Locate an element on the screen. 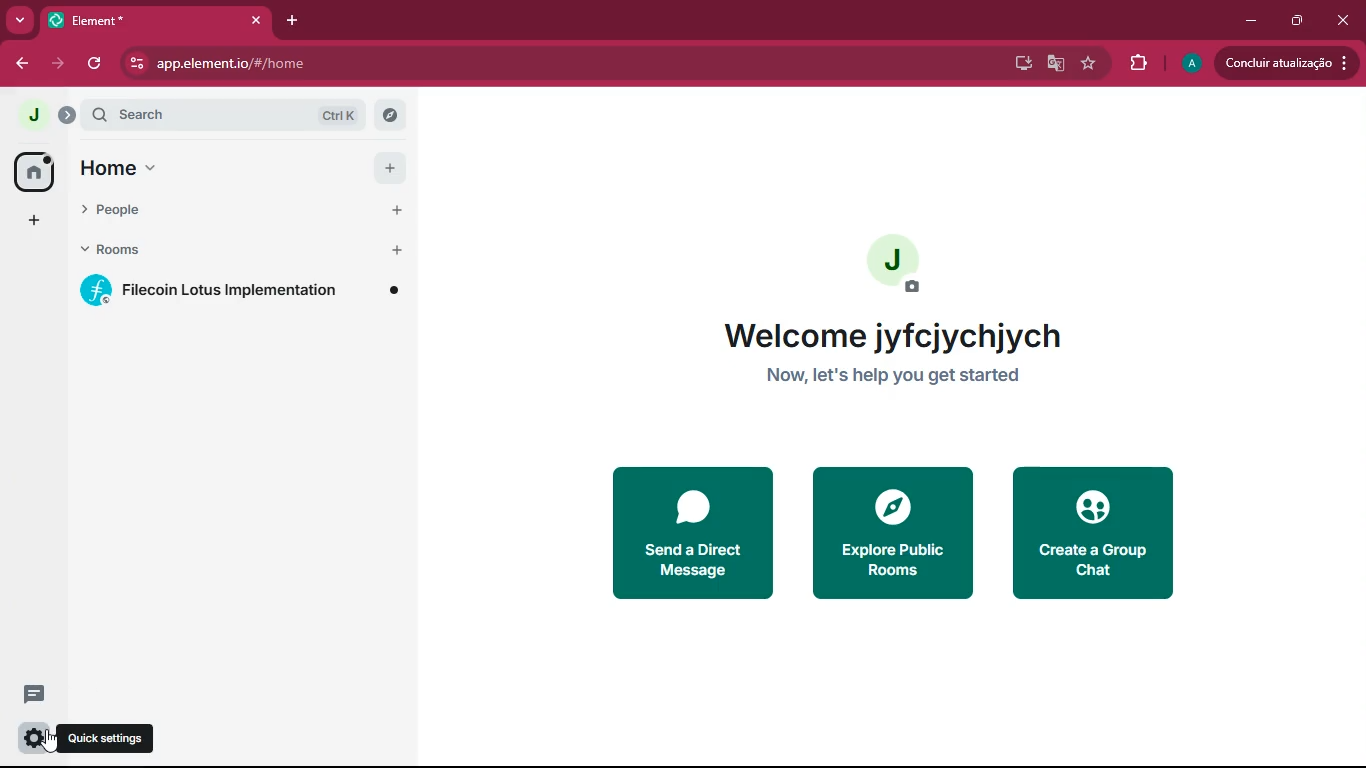 This screenshot has height=768, width=1366. add is located at coordinates (33, 220).